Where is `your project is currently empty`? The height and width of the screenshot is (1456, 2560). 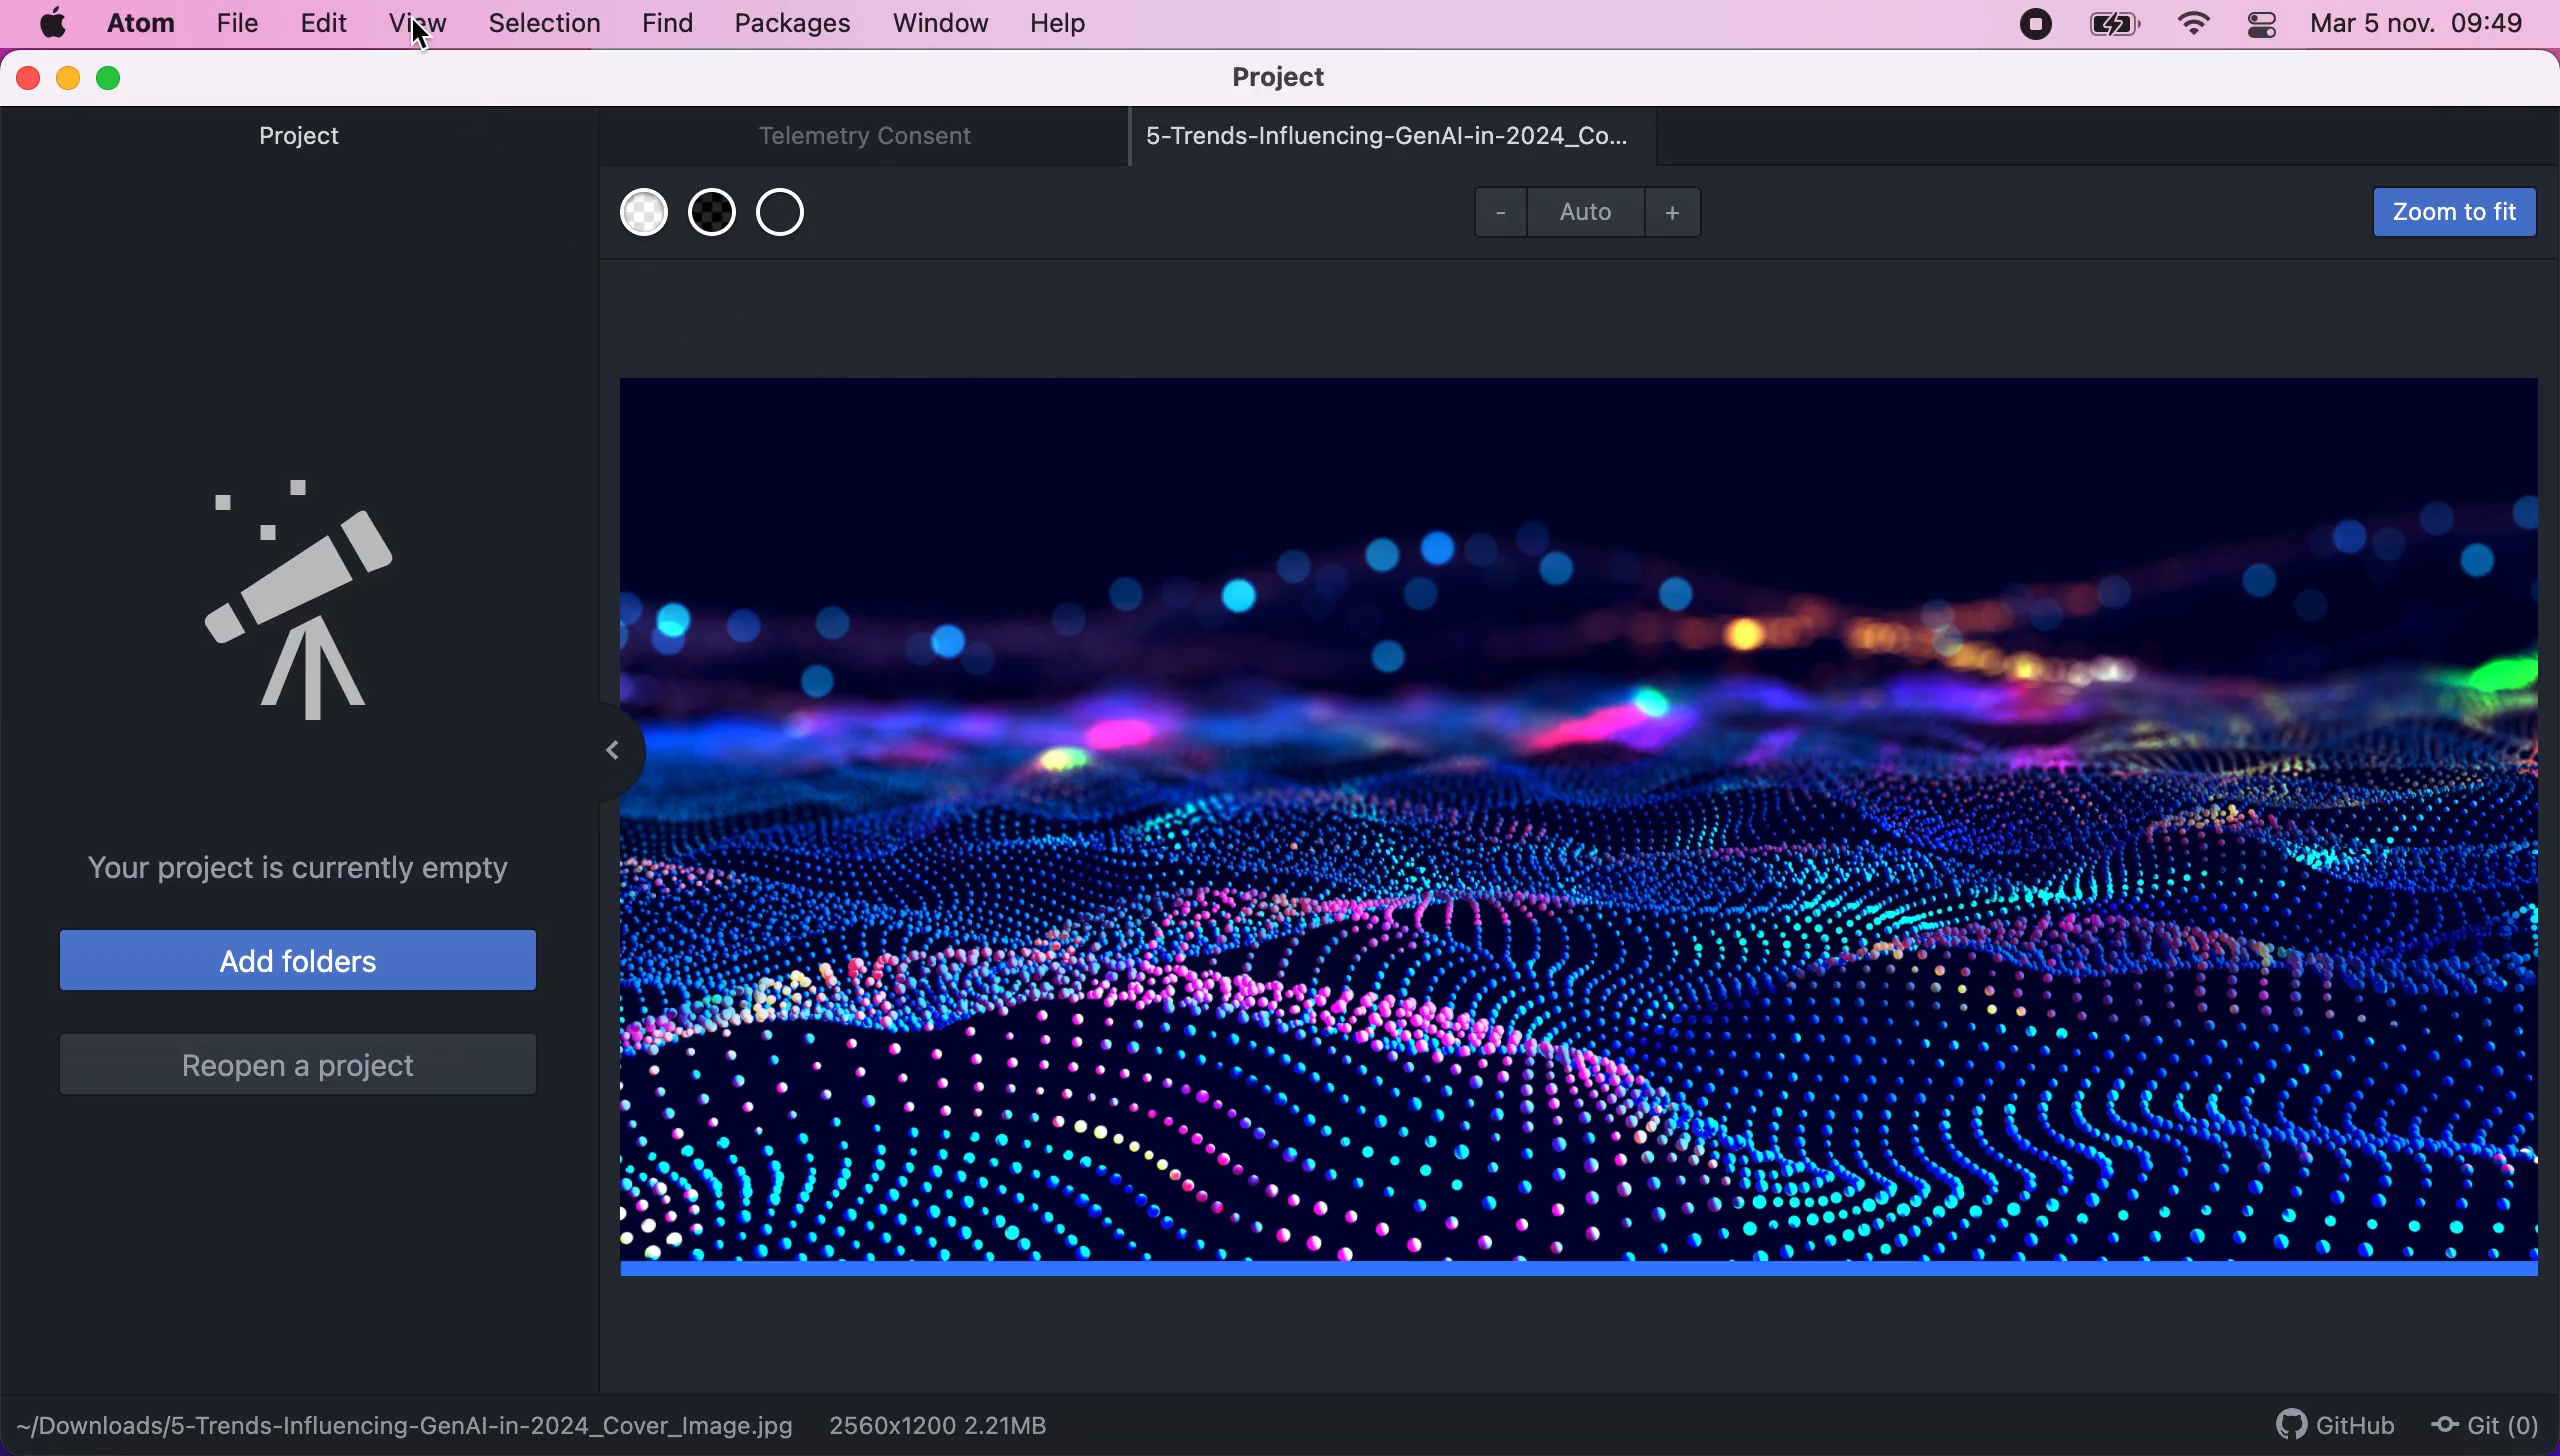
your project is currently empty is located at coordinates (291, 866).